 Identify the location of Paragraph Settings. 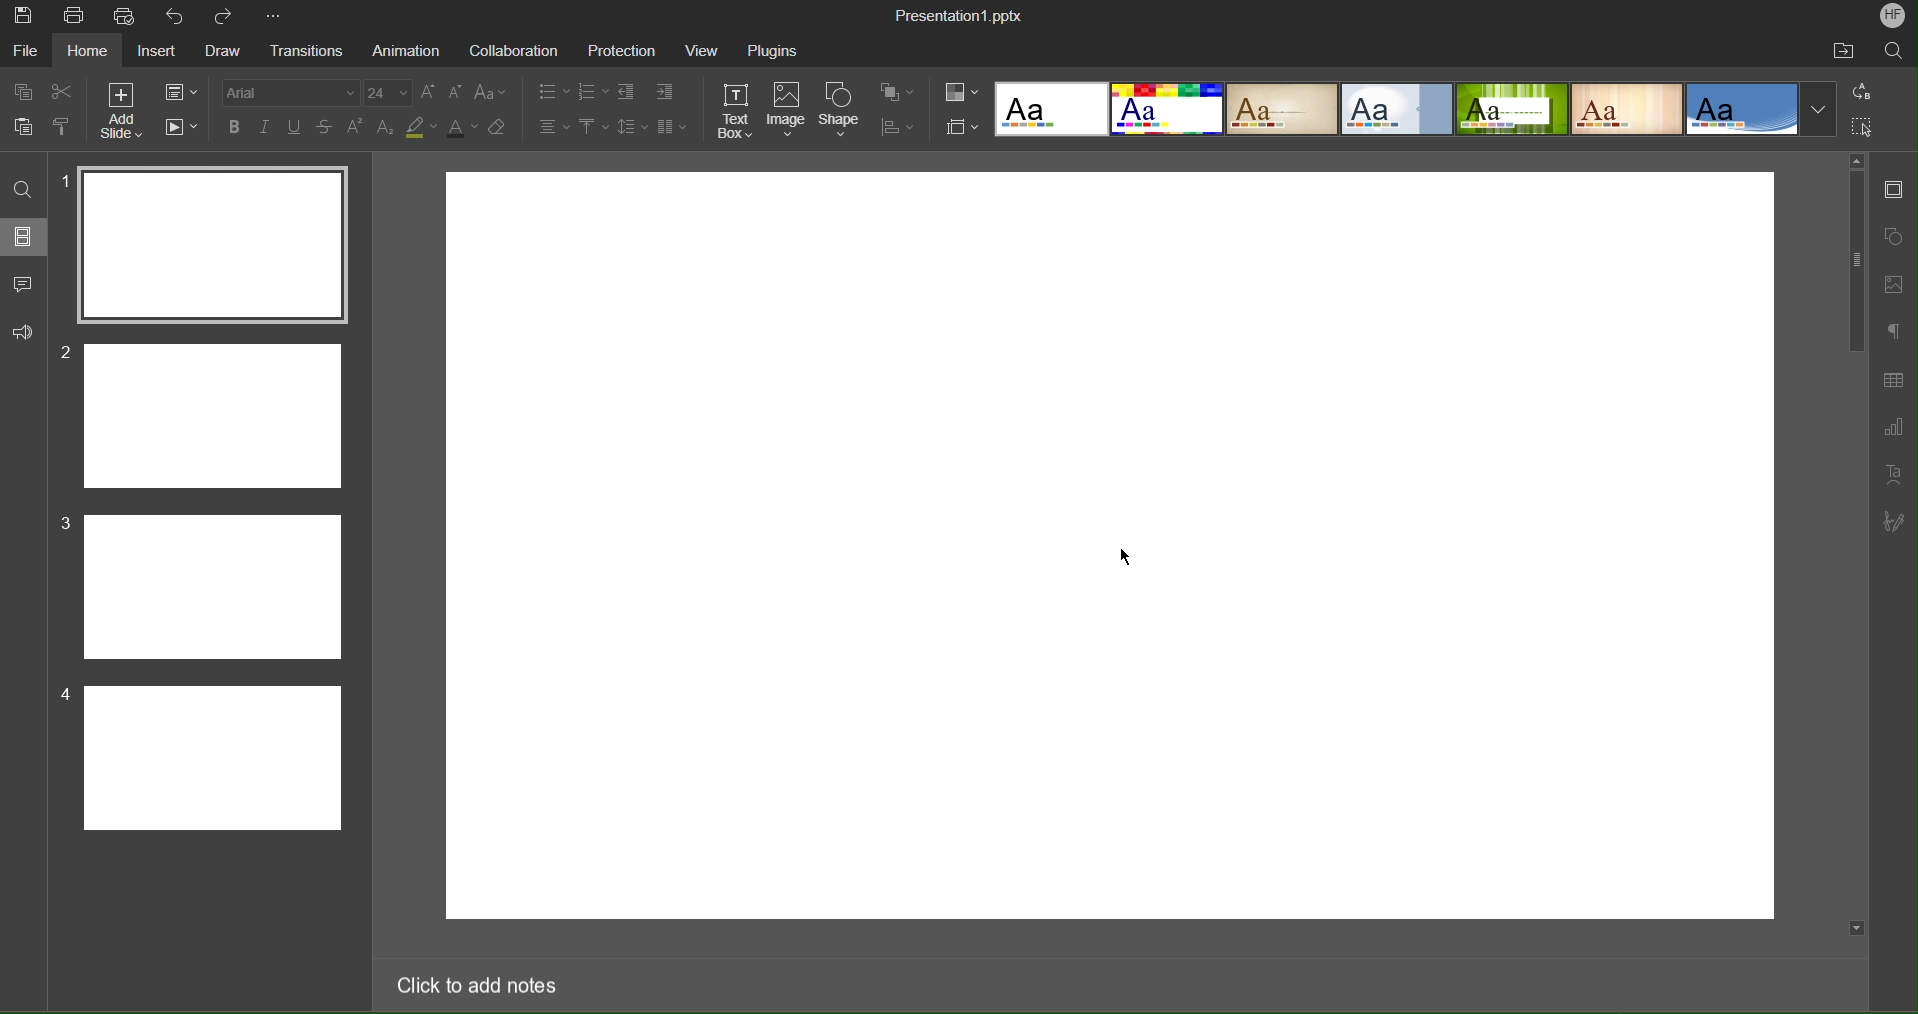
(1891, 333).